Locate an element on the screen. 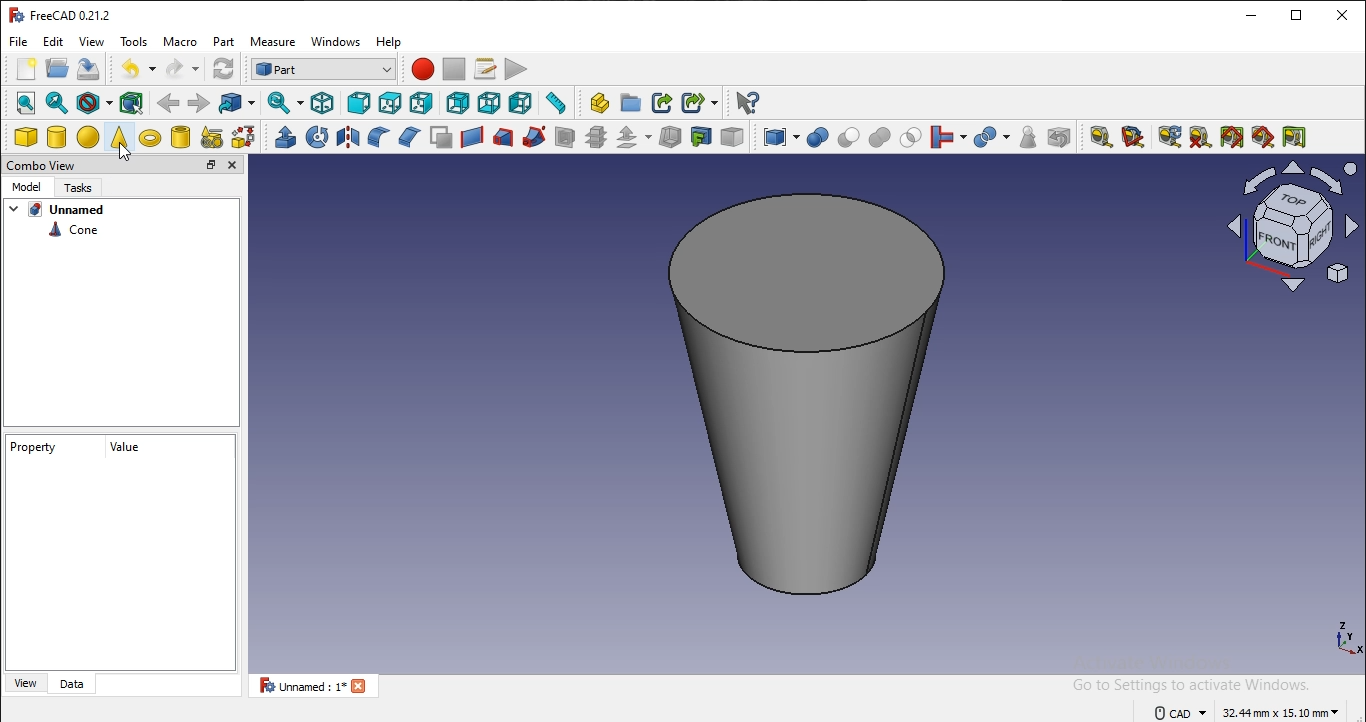 This screenshot has width=1366, height=722. front is located at coordinates (357, 102).